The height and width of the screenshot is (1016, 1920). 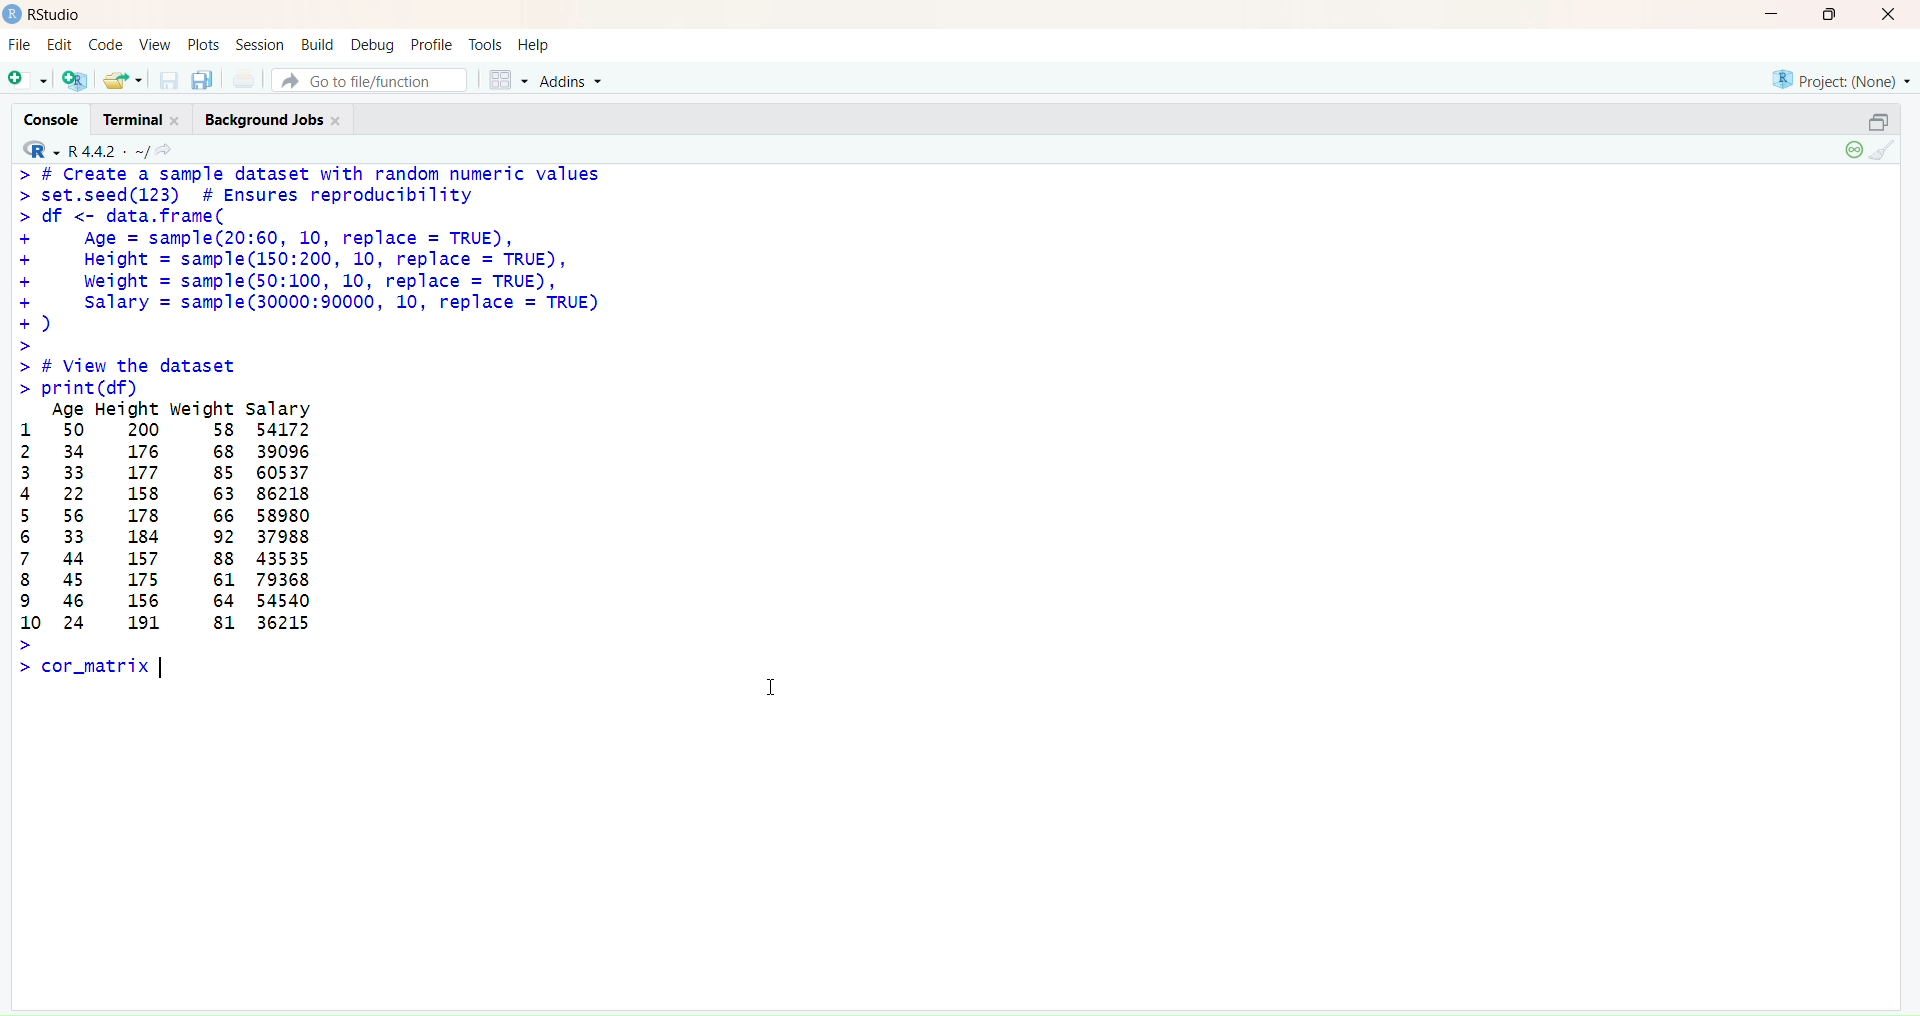 What do you see at coordinates (1830, 15) in the screenshot?
I see `Maximize` at bounding box center [1830, 15].